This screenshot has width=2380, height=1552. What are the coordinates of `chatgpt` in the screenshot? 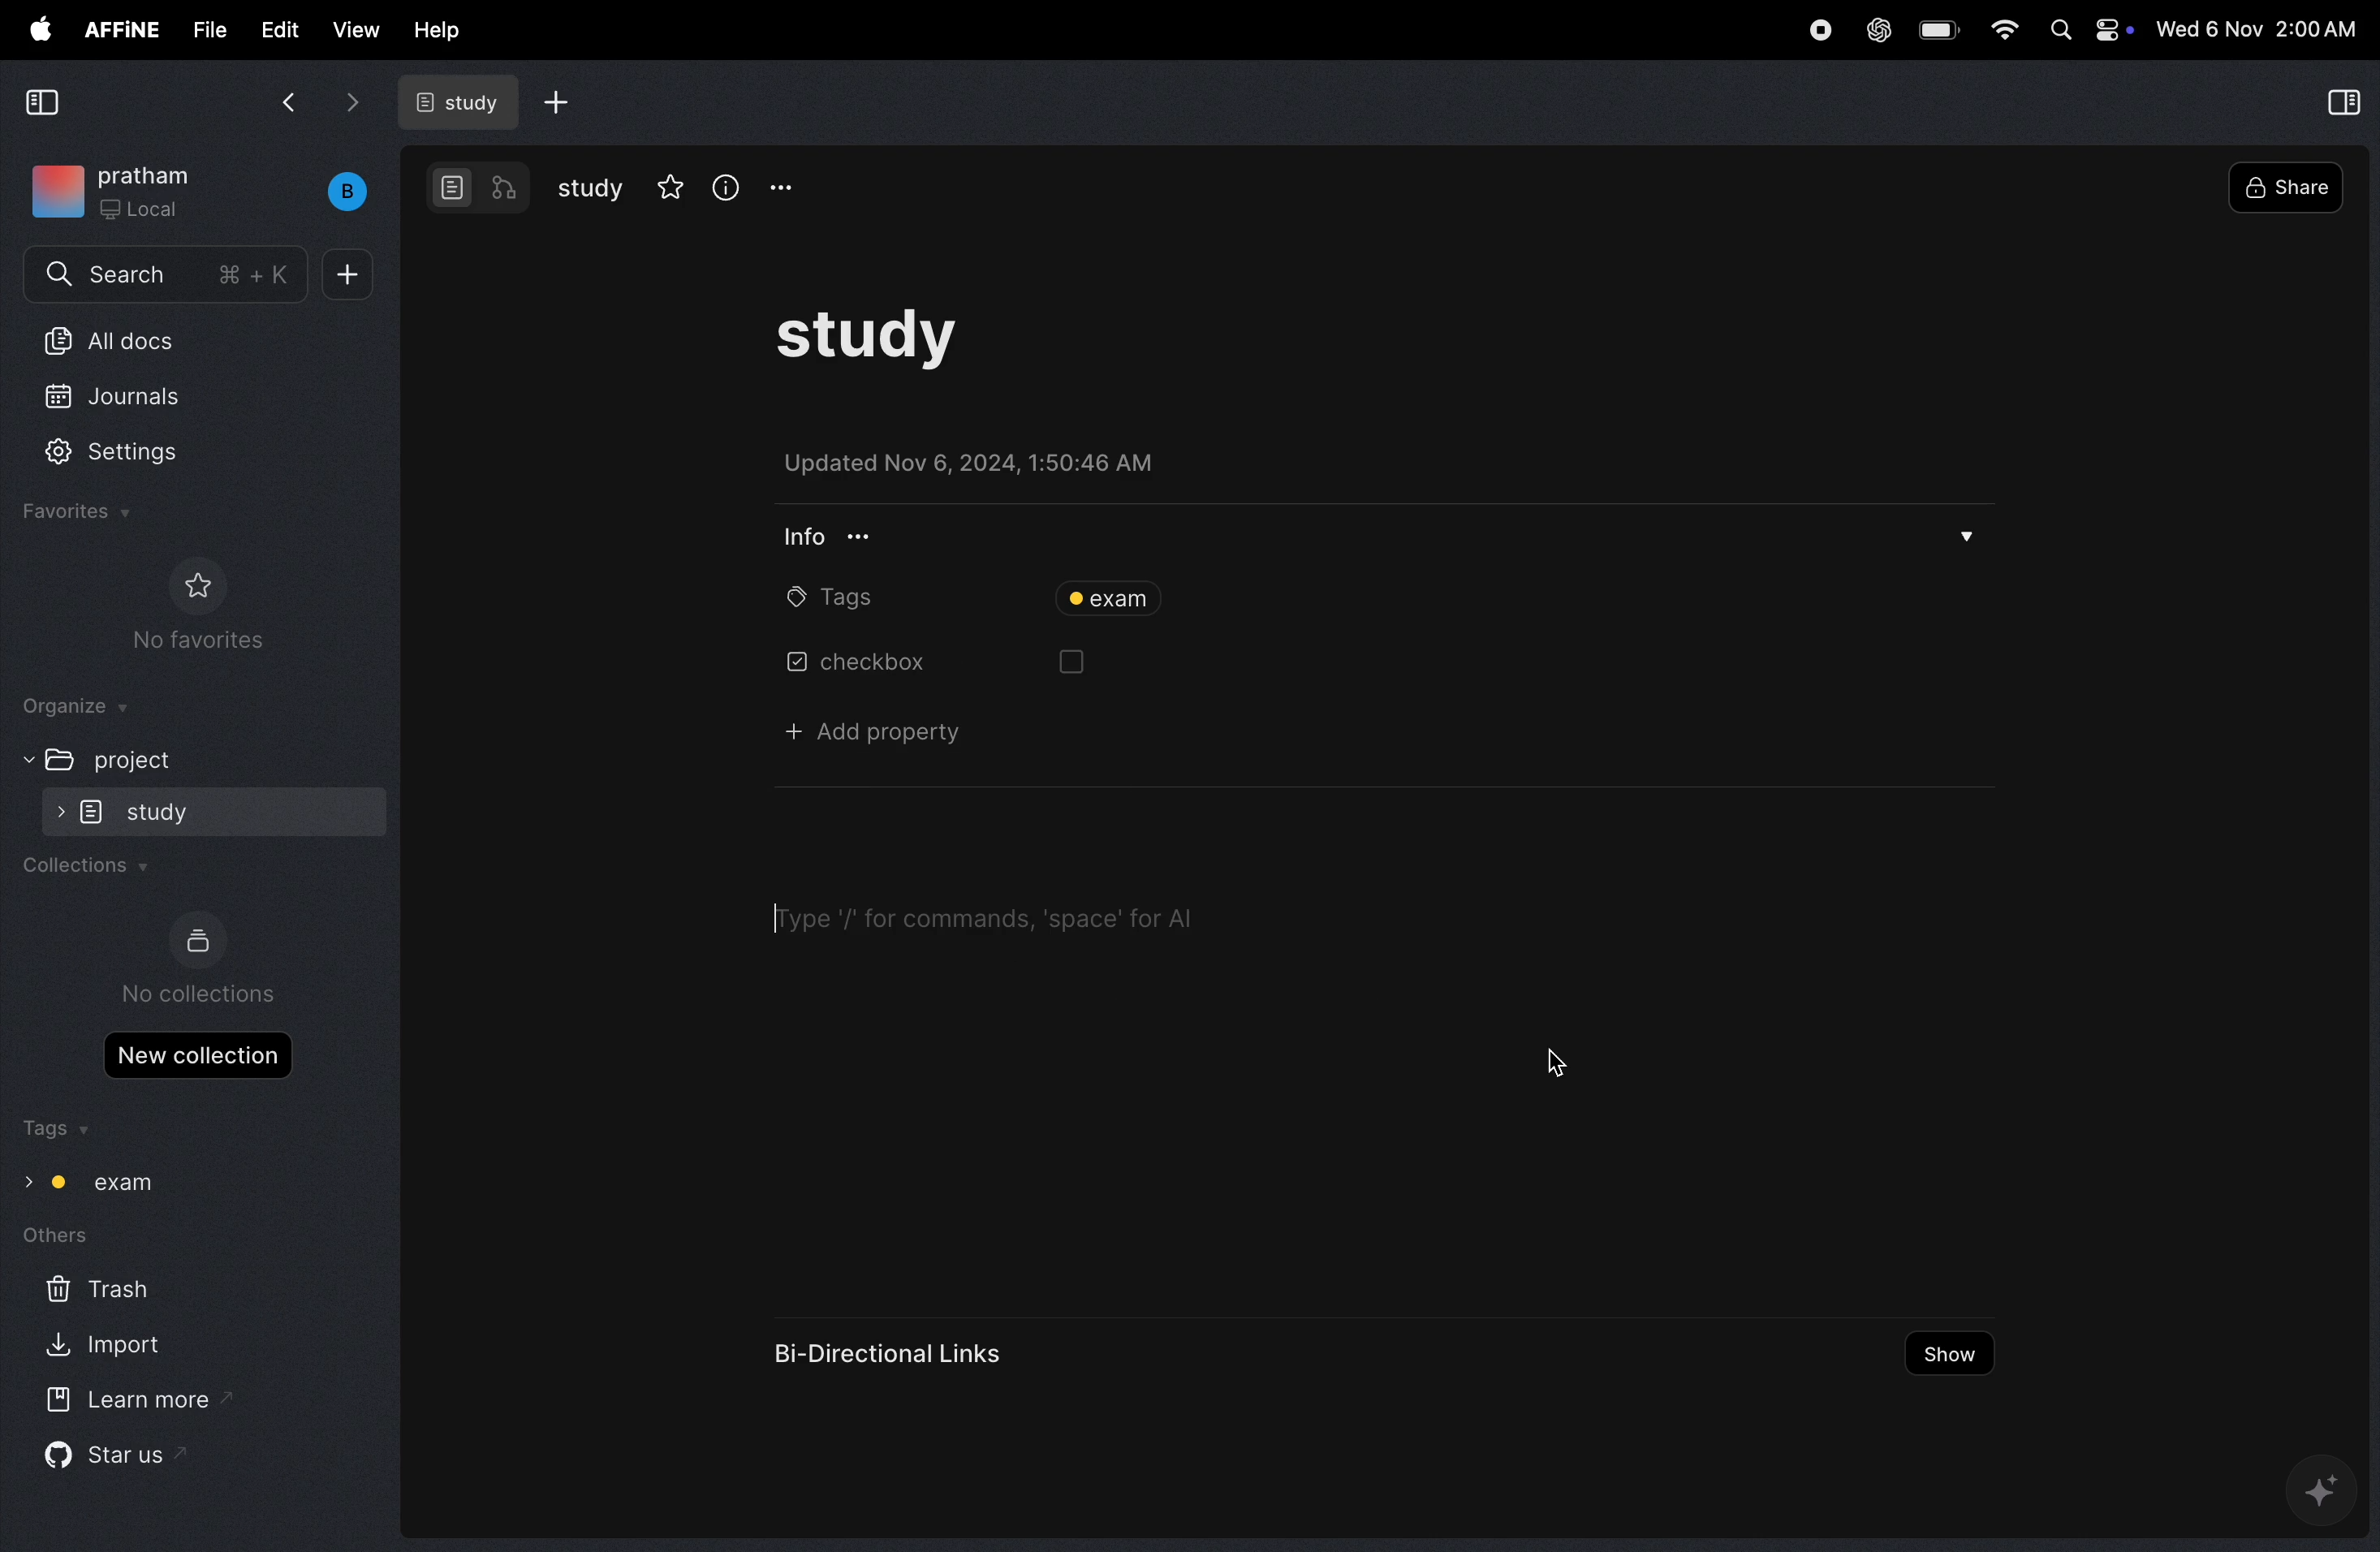 It's located at (1873, 31).